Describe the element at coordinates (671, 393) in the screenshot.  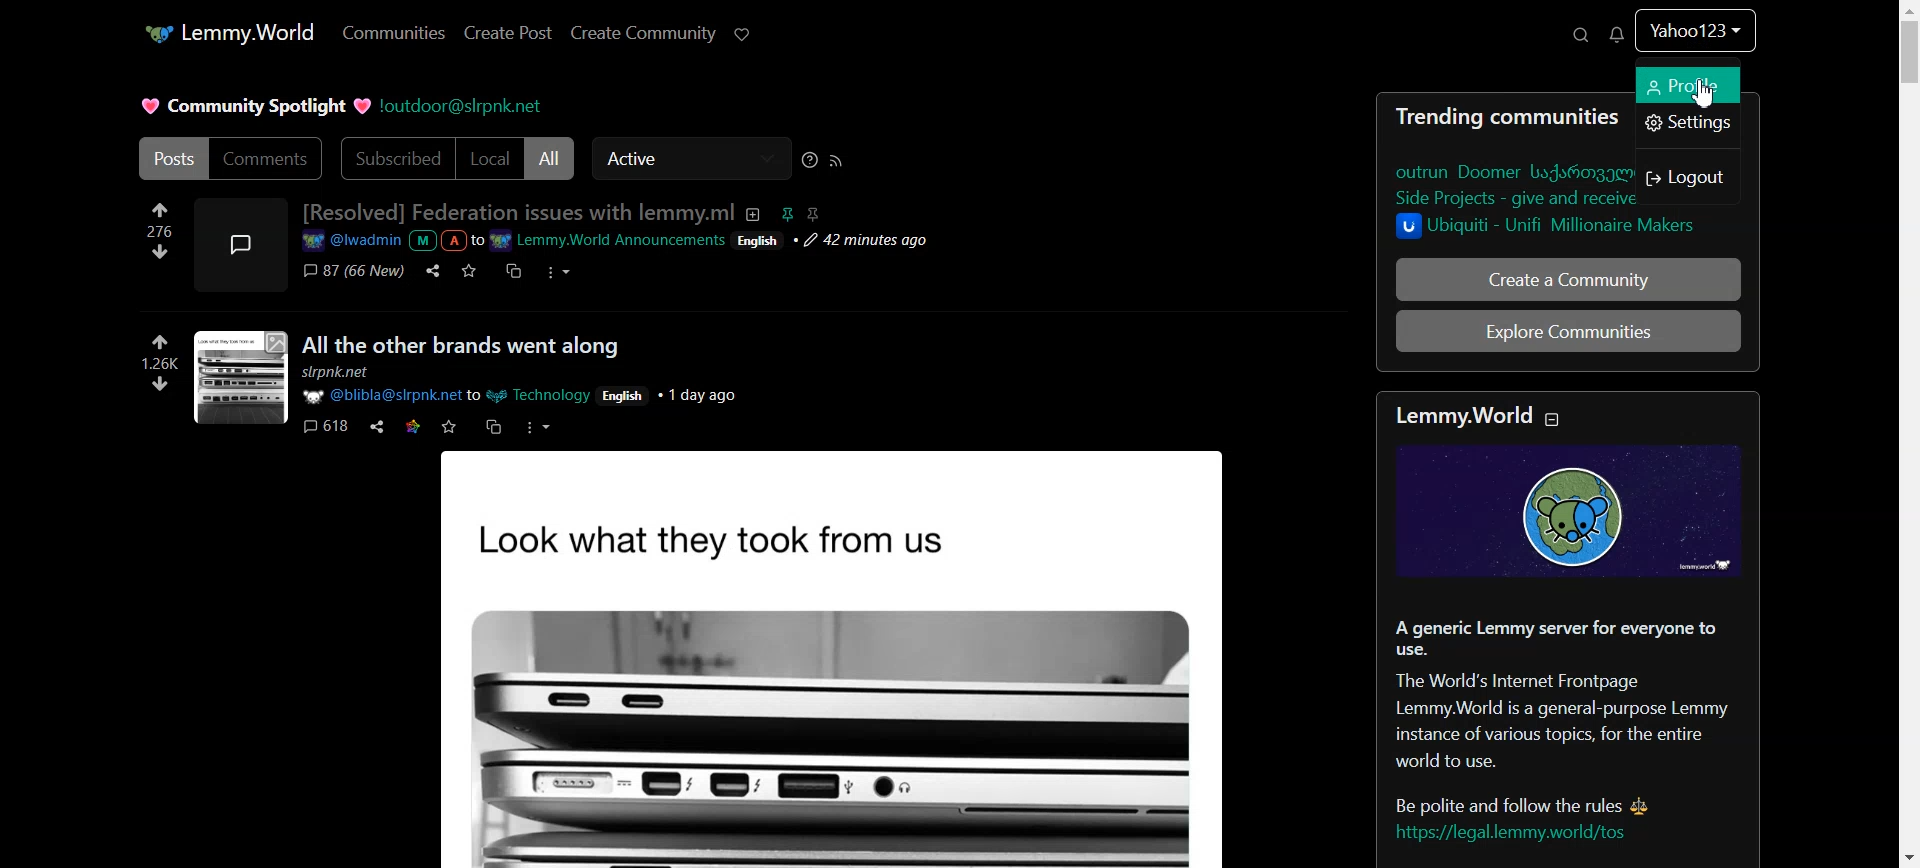
I see `English 1 day ago` at that location.